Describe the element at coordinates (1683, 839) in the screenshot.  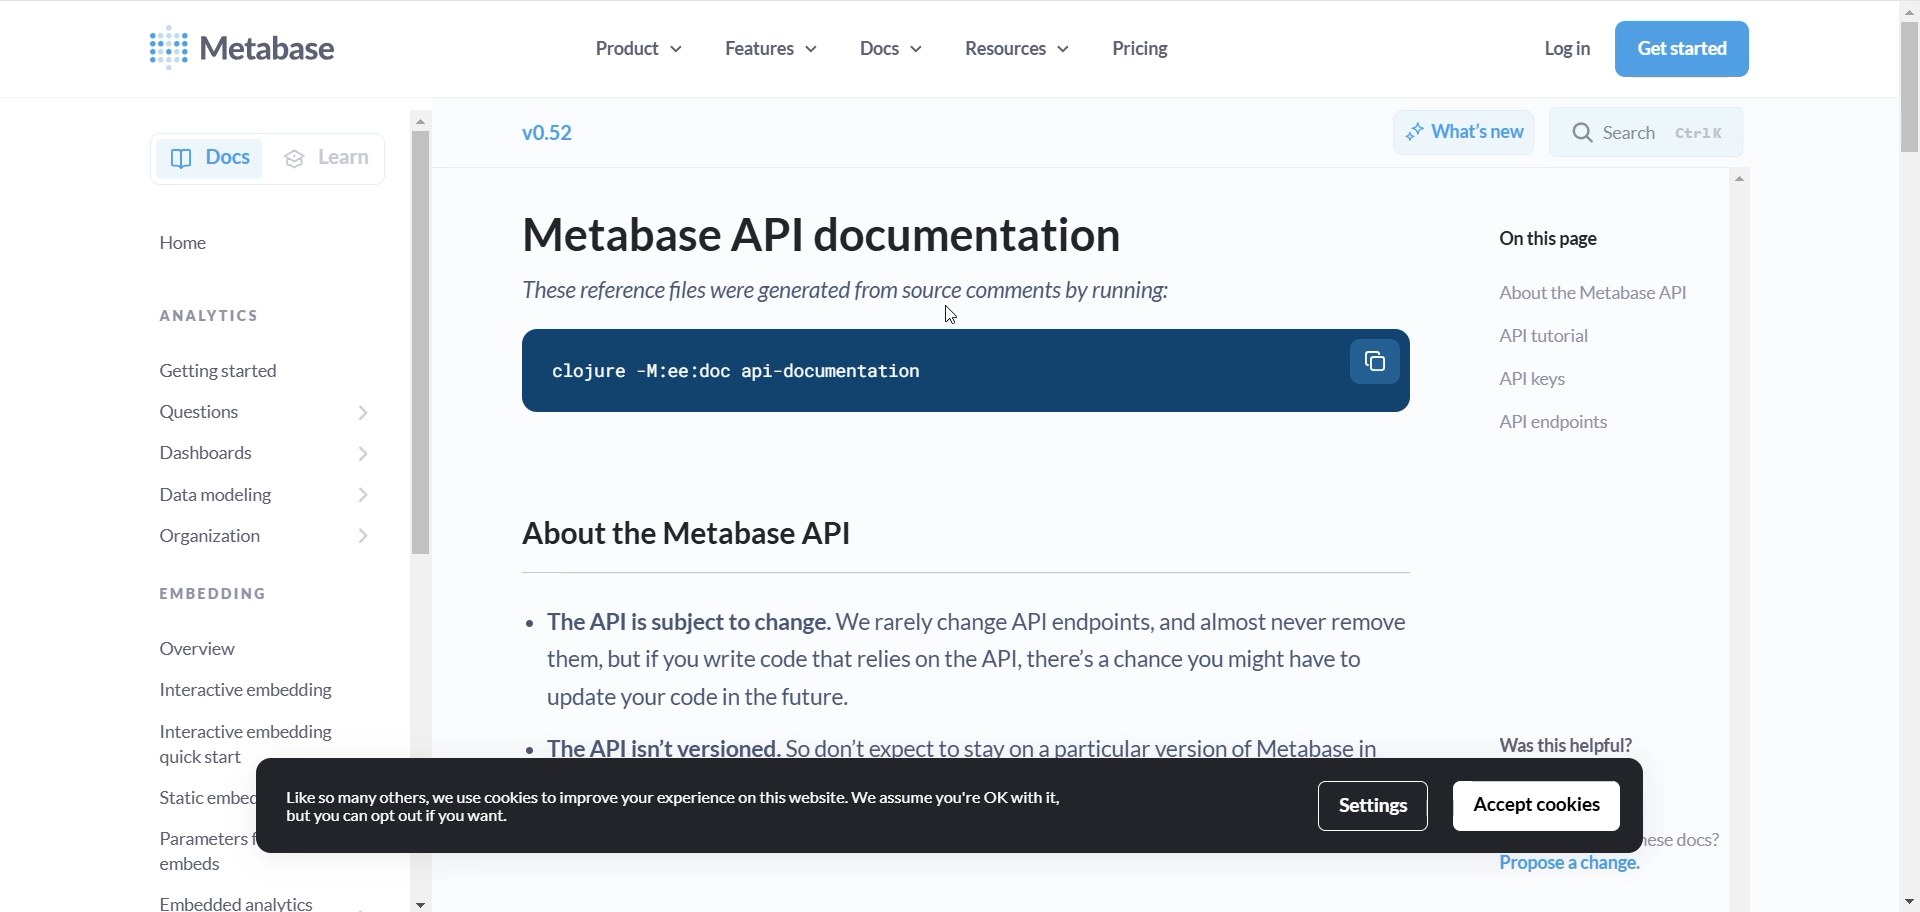
I see `link` at that location.